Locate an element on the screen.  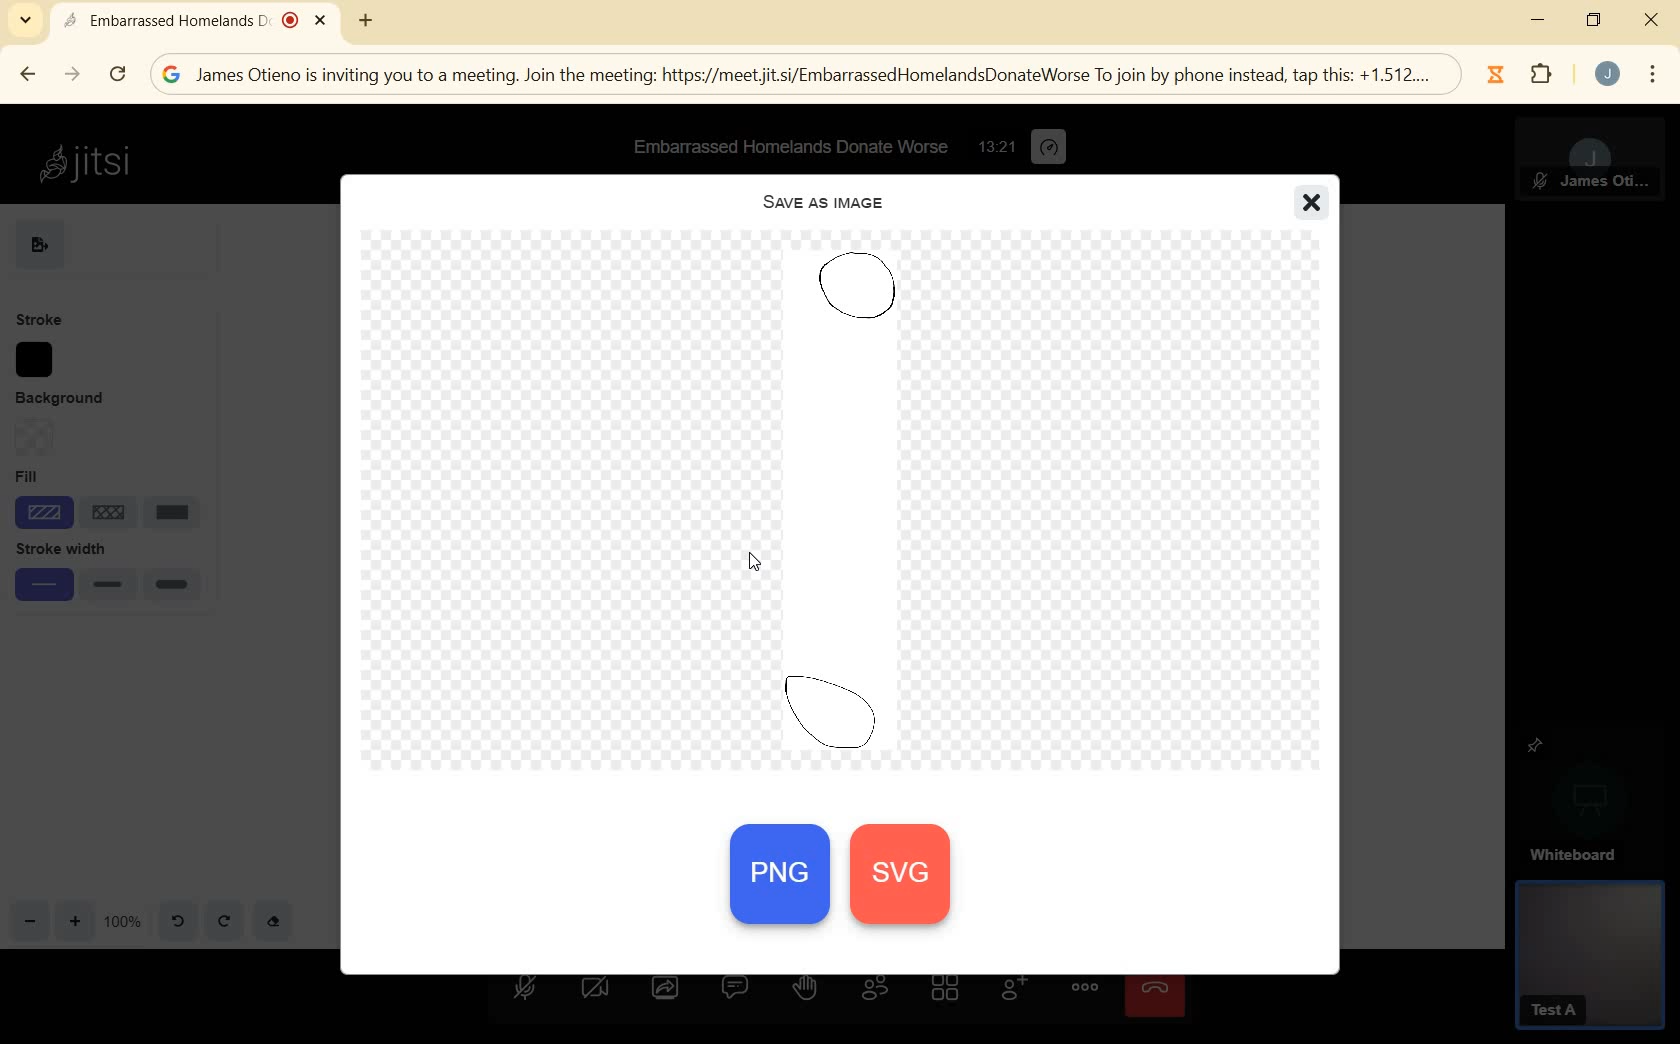
undo is located at coordinates (178, 922).